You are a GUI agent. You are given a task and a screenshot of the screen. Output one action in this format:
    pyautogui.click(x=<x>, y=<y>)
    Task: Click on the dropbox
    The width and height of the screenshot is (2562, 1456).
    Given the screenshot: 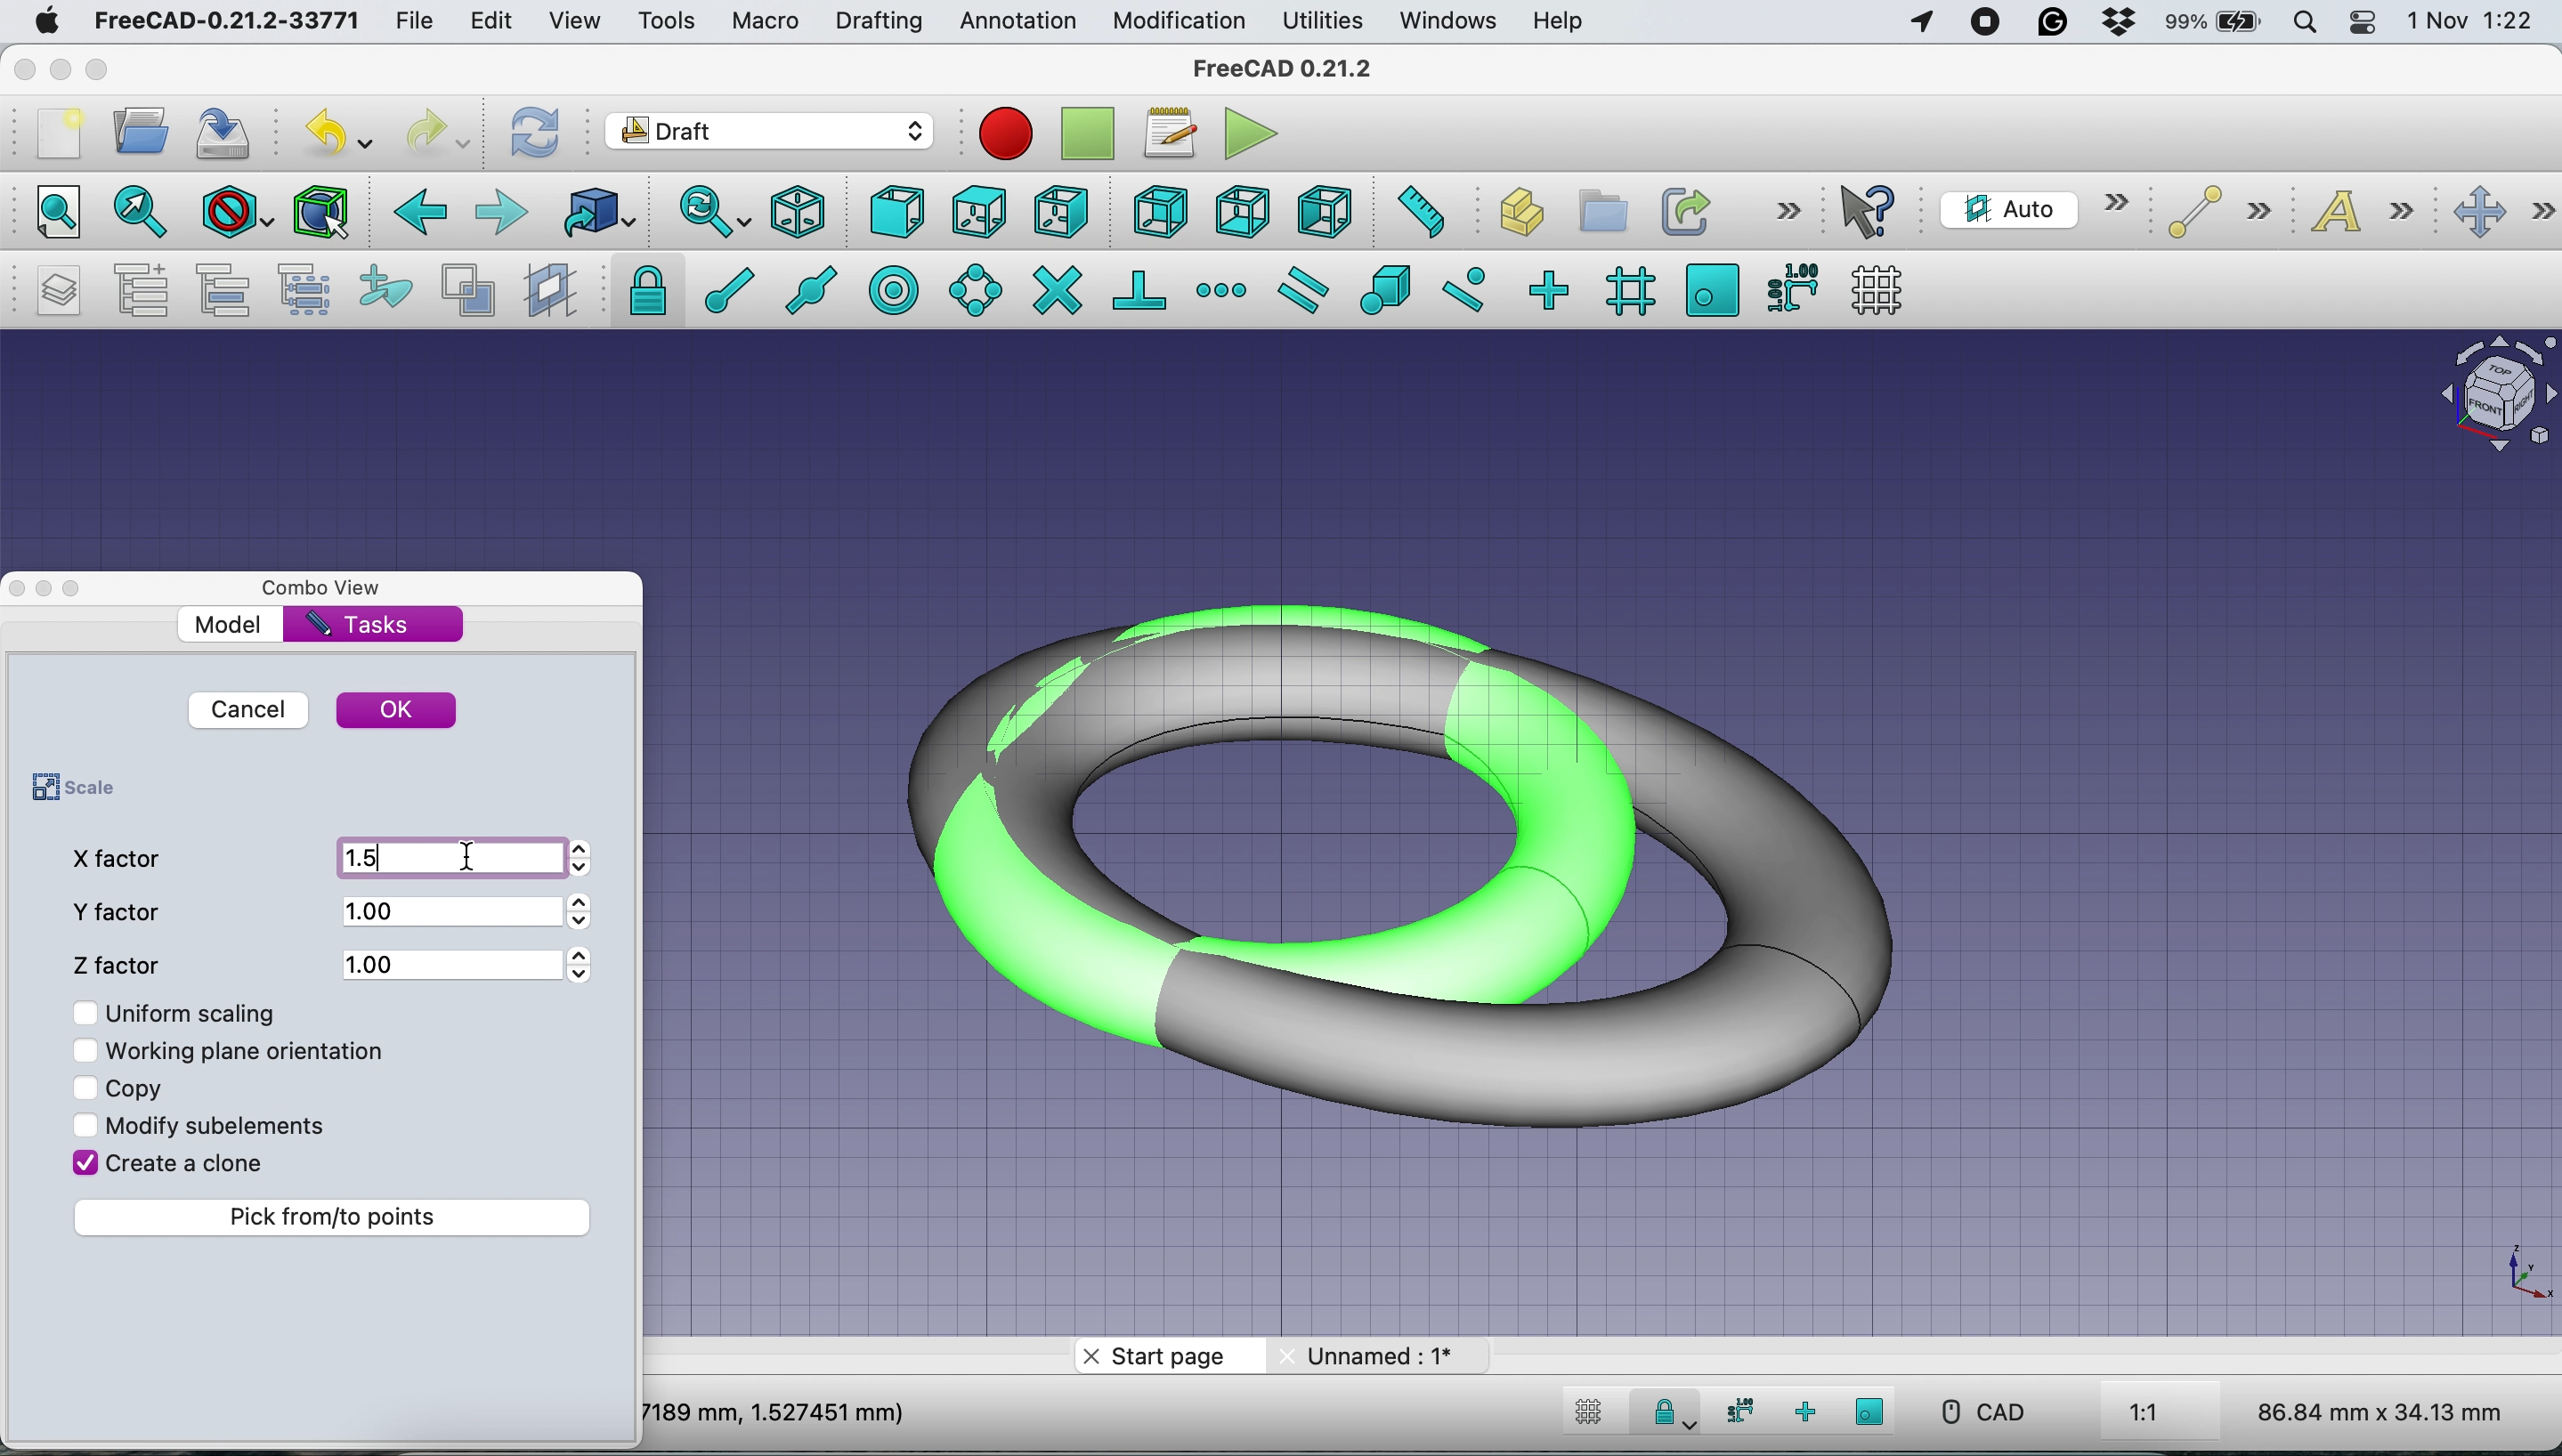 What is the action you would take?
    pyautogui.click(x=2116, y=22)
    